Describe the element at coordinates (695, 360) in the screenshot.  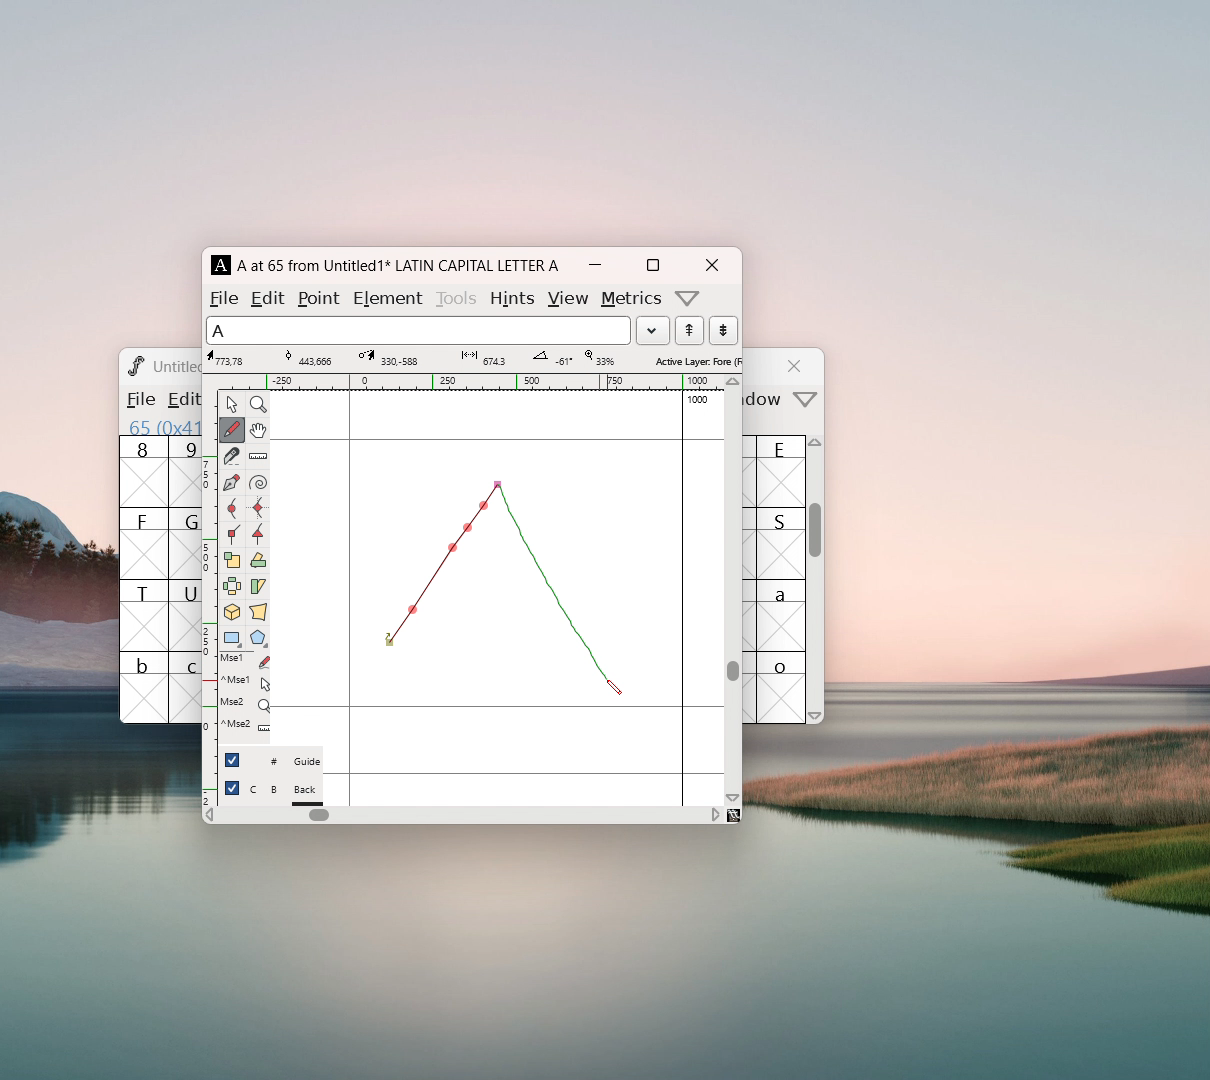
I see `selected layer` at that location.